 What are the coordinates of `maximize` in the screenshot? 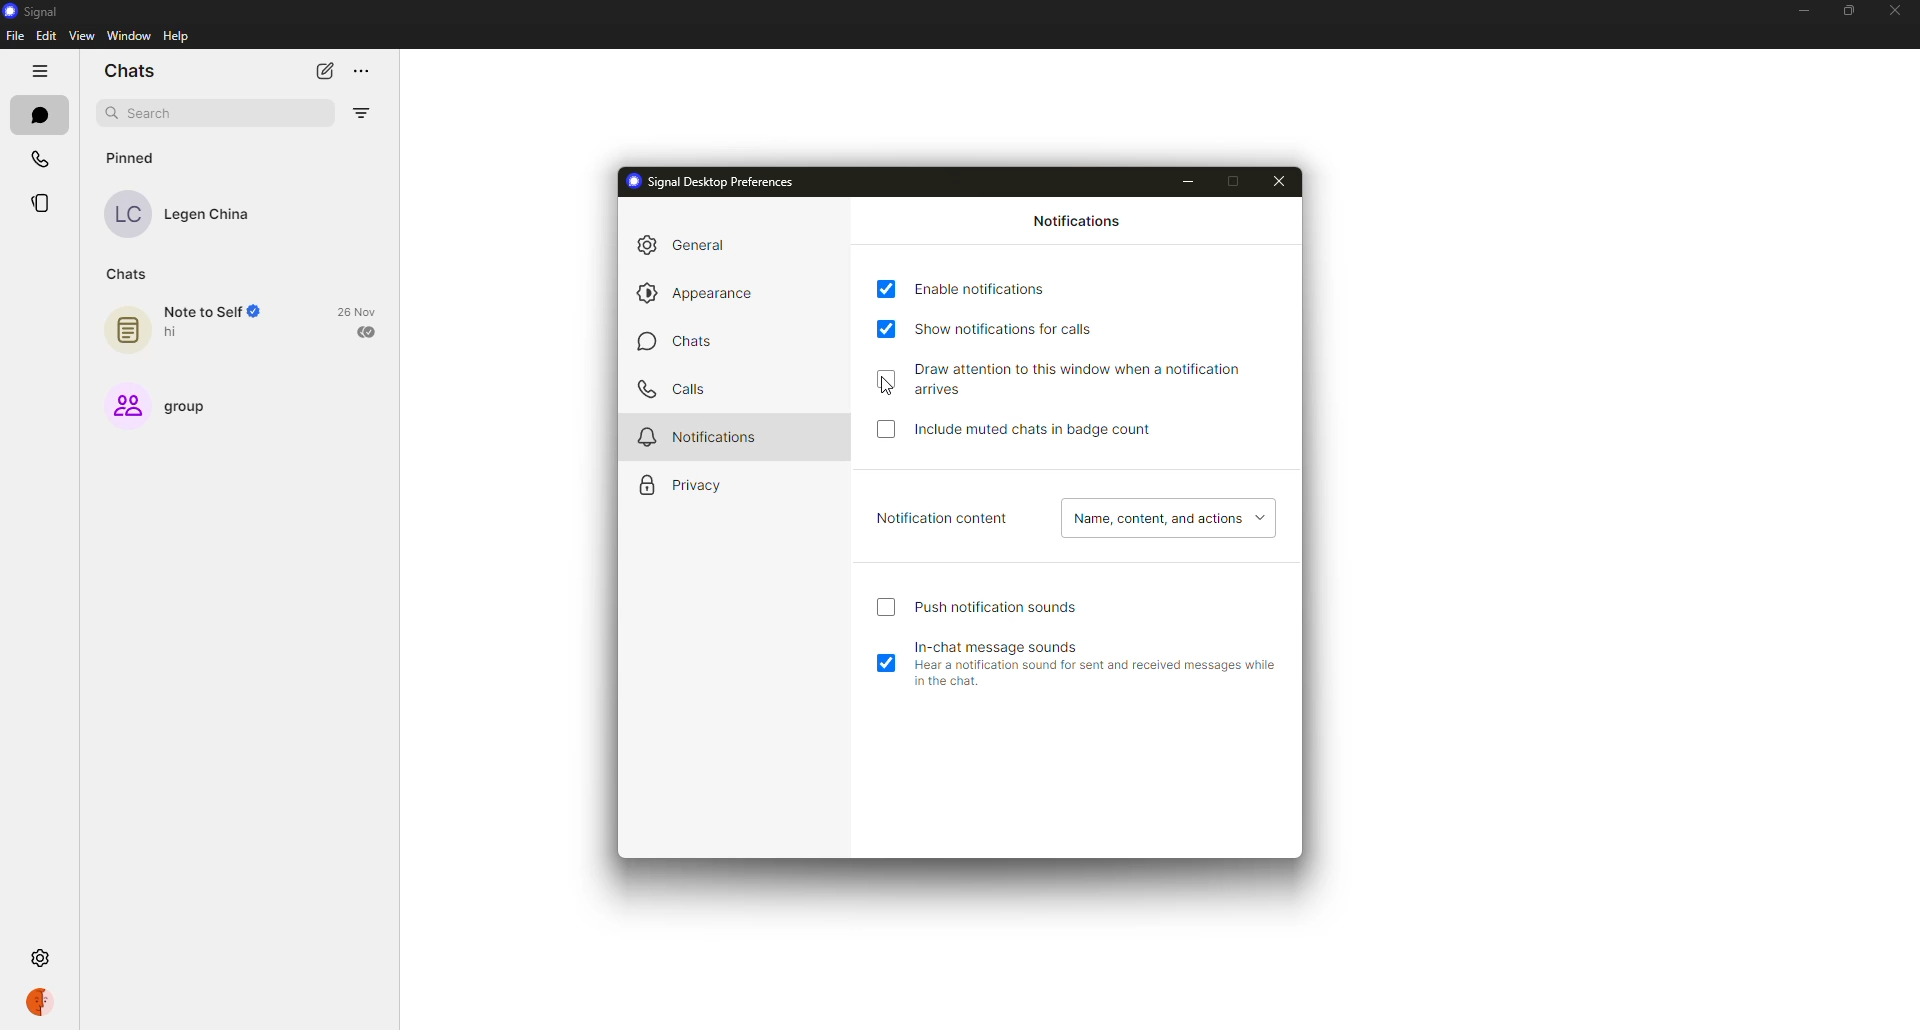 It's located at (1237, 180).